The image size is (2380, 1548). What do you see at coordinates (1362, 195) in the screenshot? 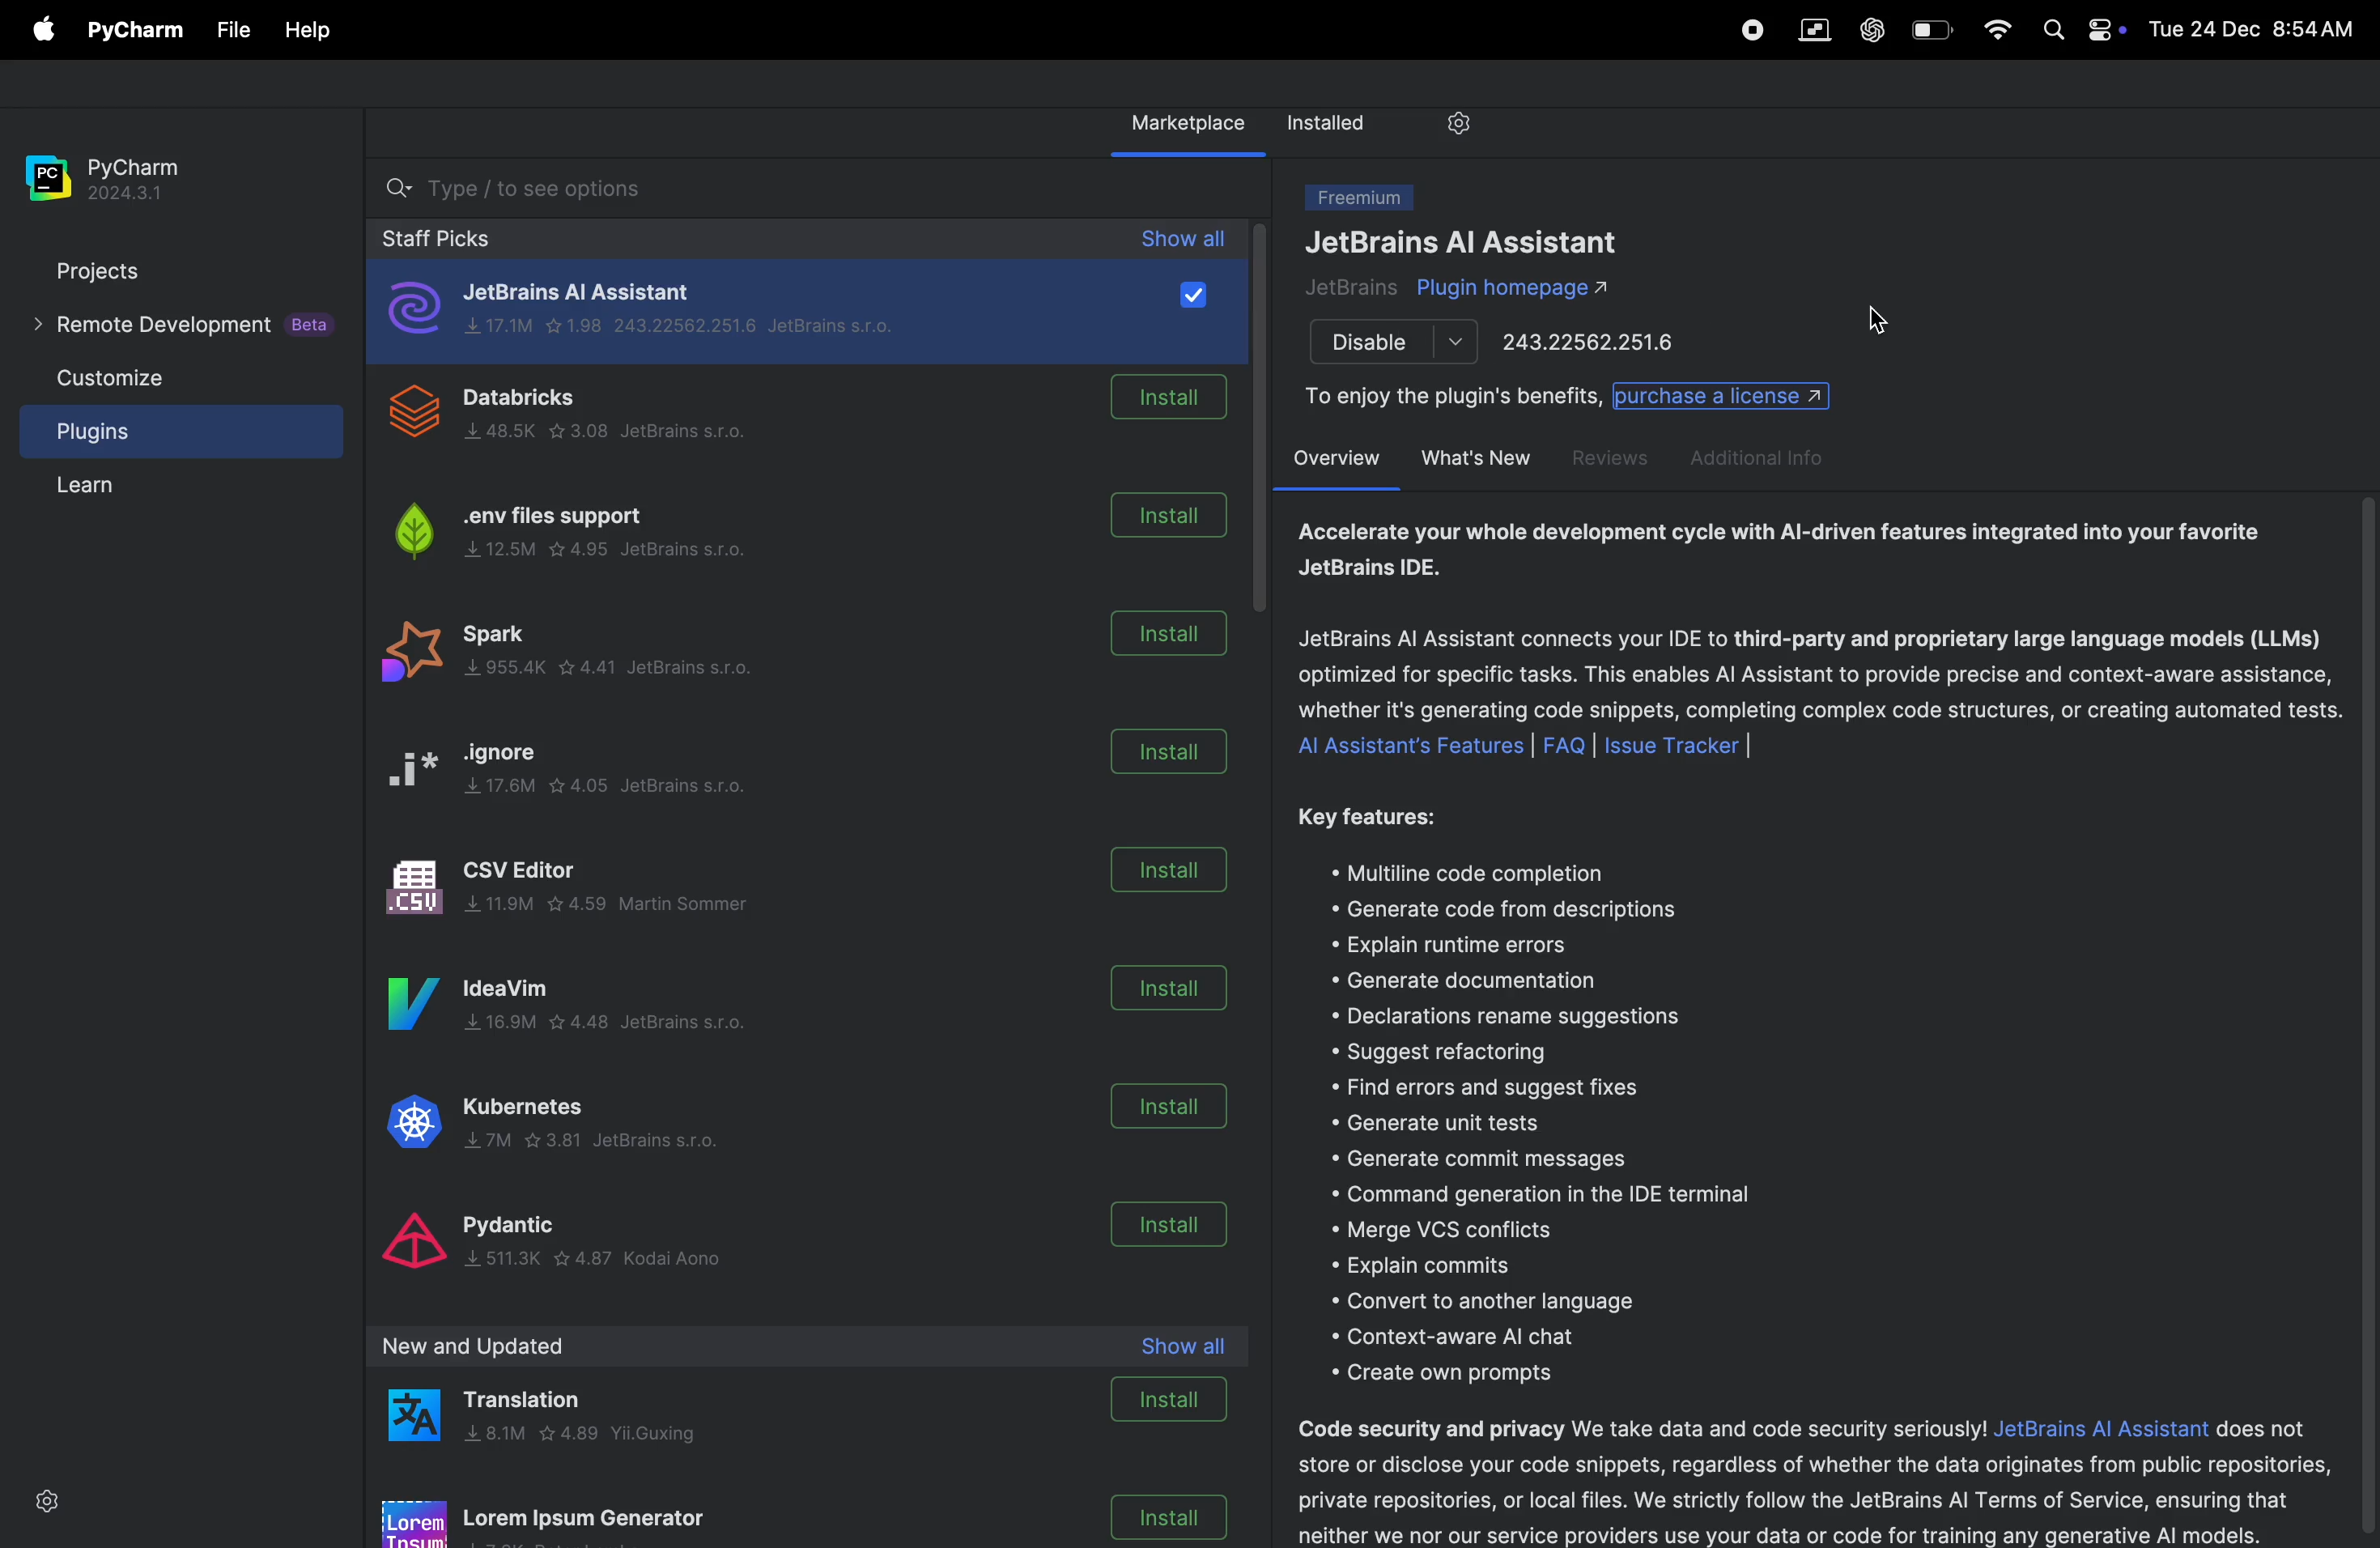
I see `freemium` at bounding box center [1362, 195].